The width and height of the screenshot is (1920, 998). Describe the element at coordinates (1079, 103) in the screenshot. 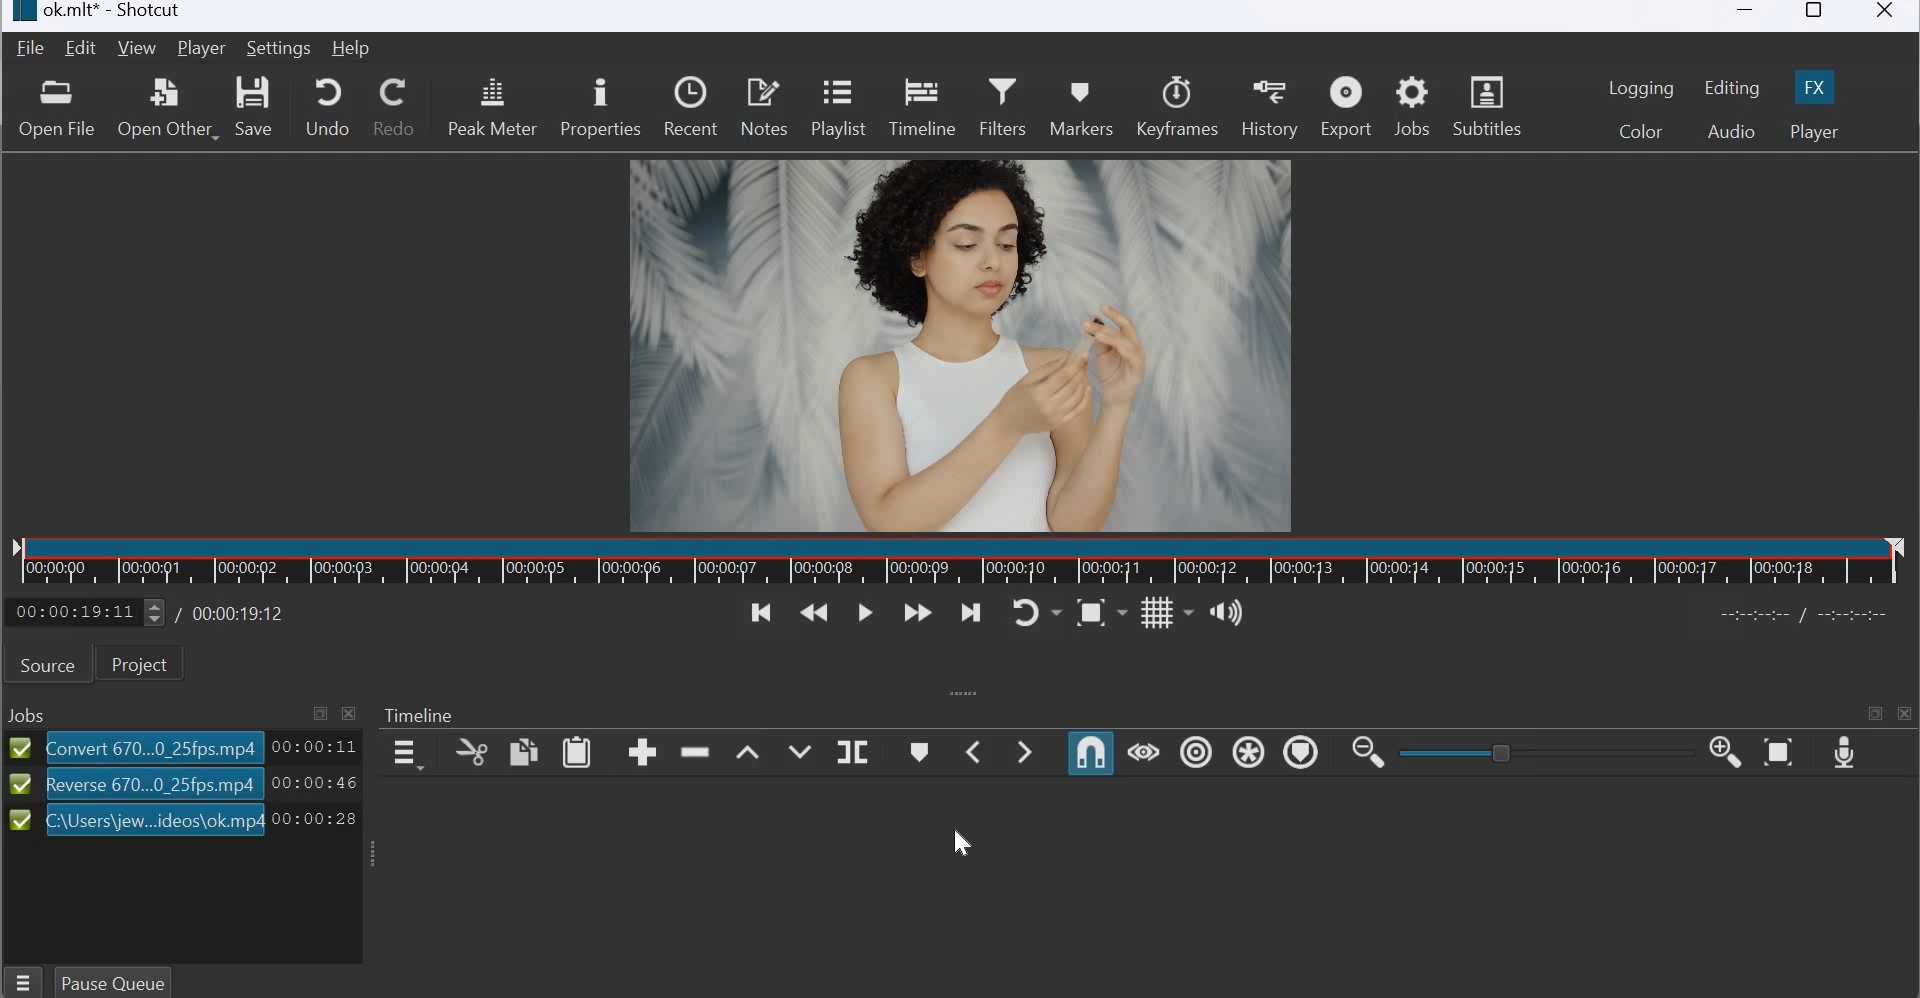

I see `Markers` at that location.